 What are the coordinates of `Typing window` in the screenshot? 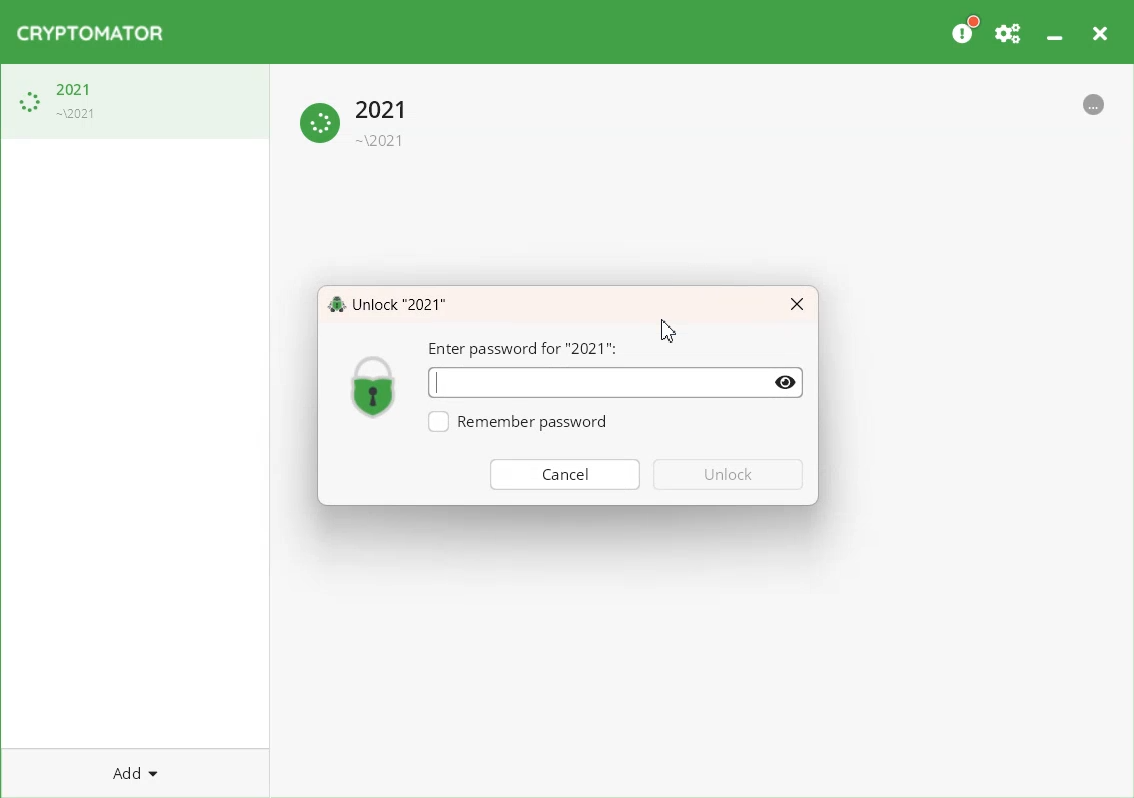 It's located at (593, 382).